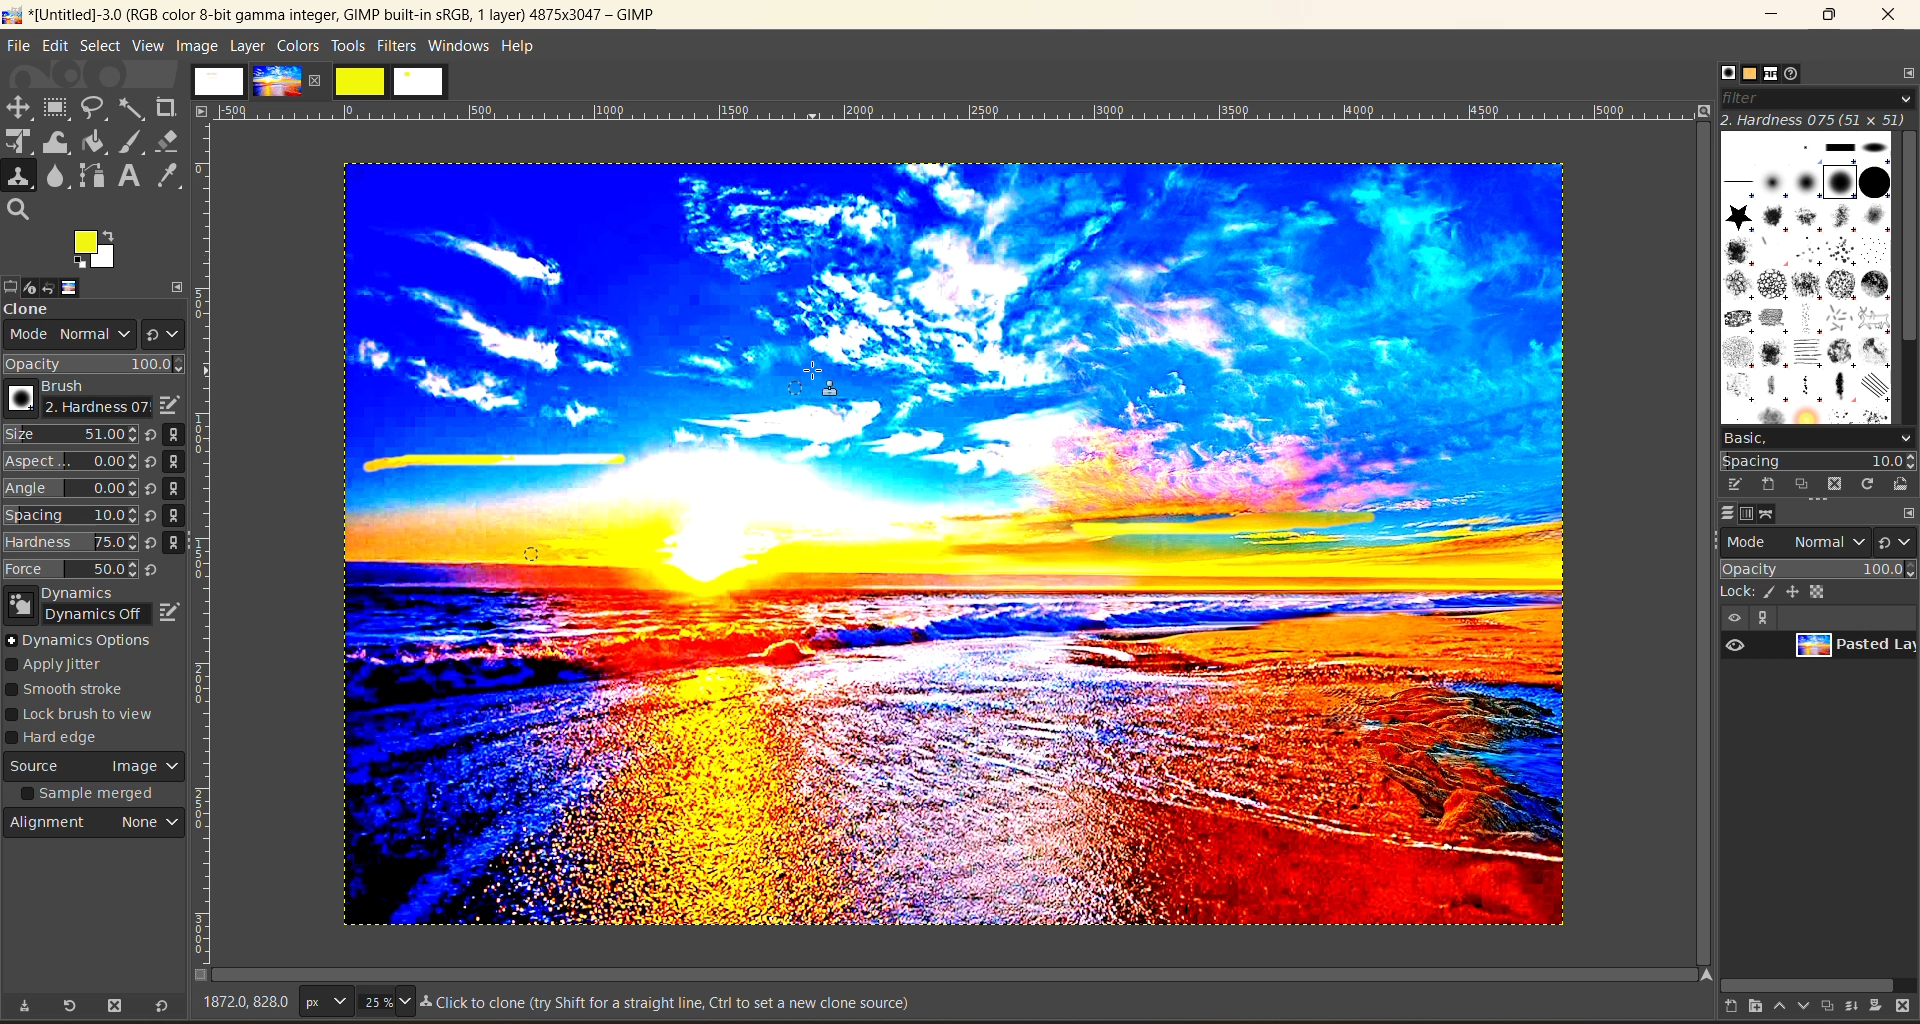 This screenshot has height=1024, width=1920. What do you see at coordinates (1888, 18) in the screenshot?
I see `close` at bounding box center [1888, 18].